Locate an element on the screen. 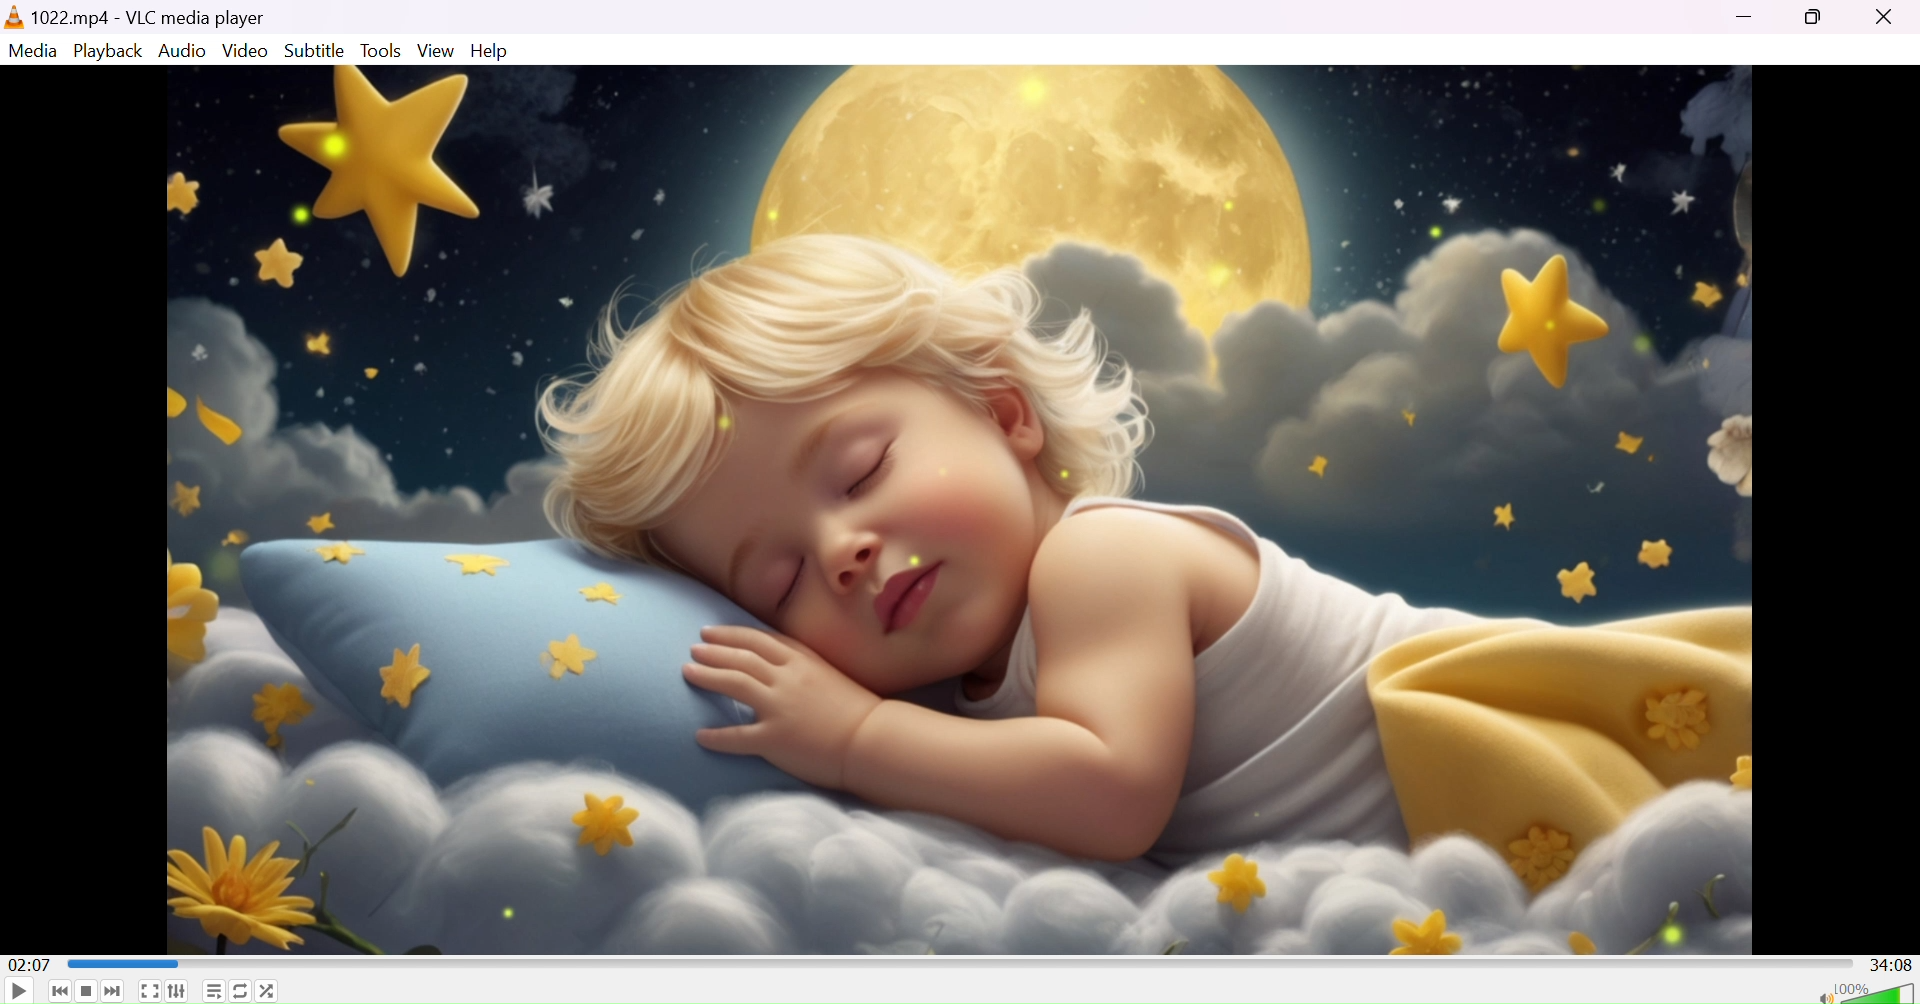 This screenshot has width=1920, height=1004. Click to toggle between loop all, loop one and no loop is located at coordinates (244, 993).